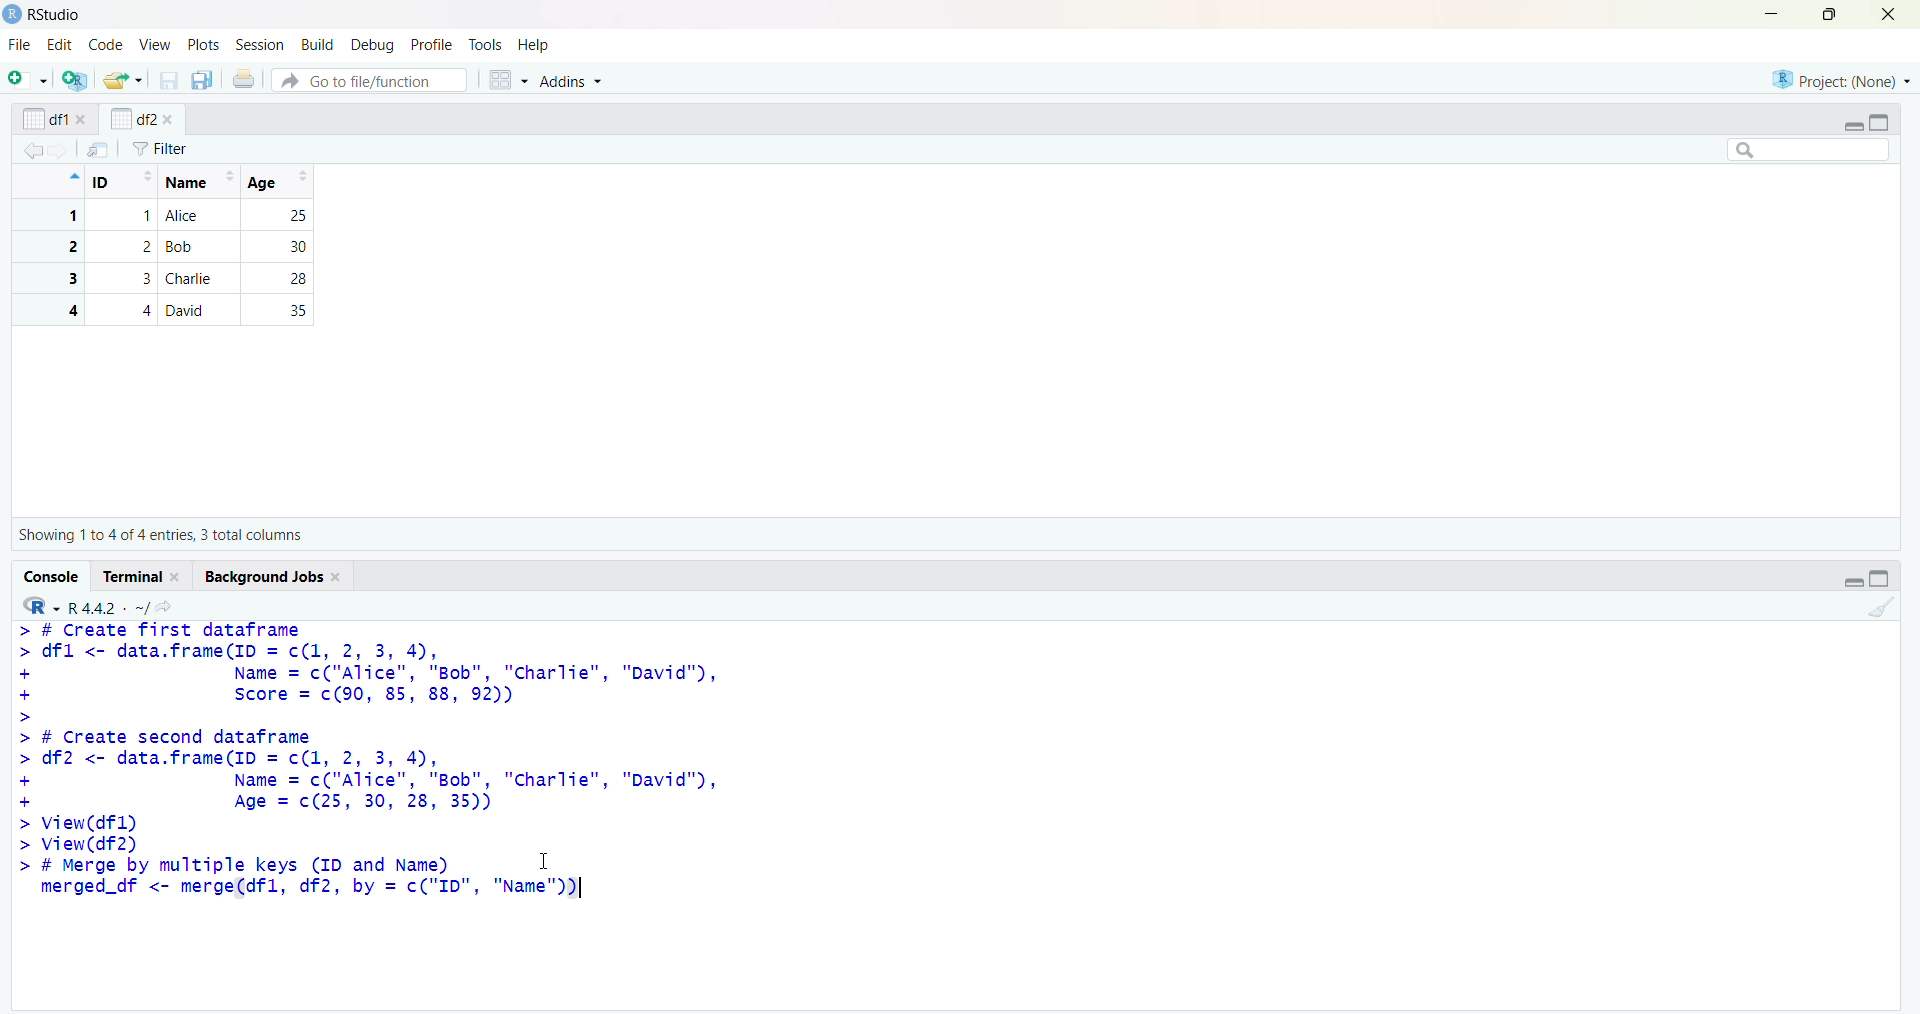 The width and height of the screenshot is (1920, 1014). What do you see at coordinates (264, 45) in the screenshot?
I see `session` at bounding box center [264, 45].